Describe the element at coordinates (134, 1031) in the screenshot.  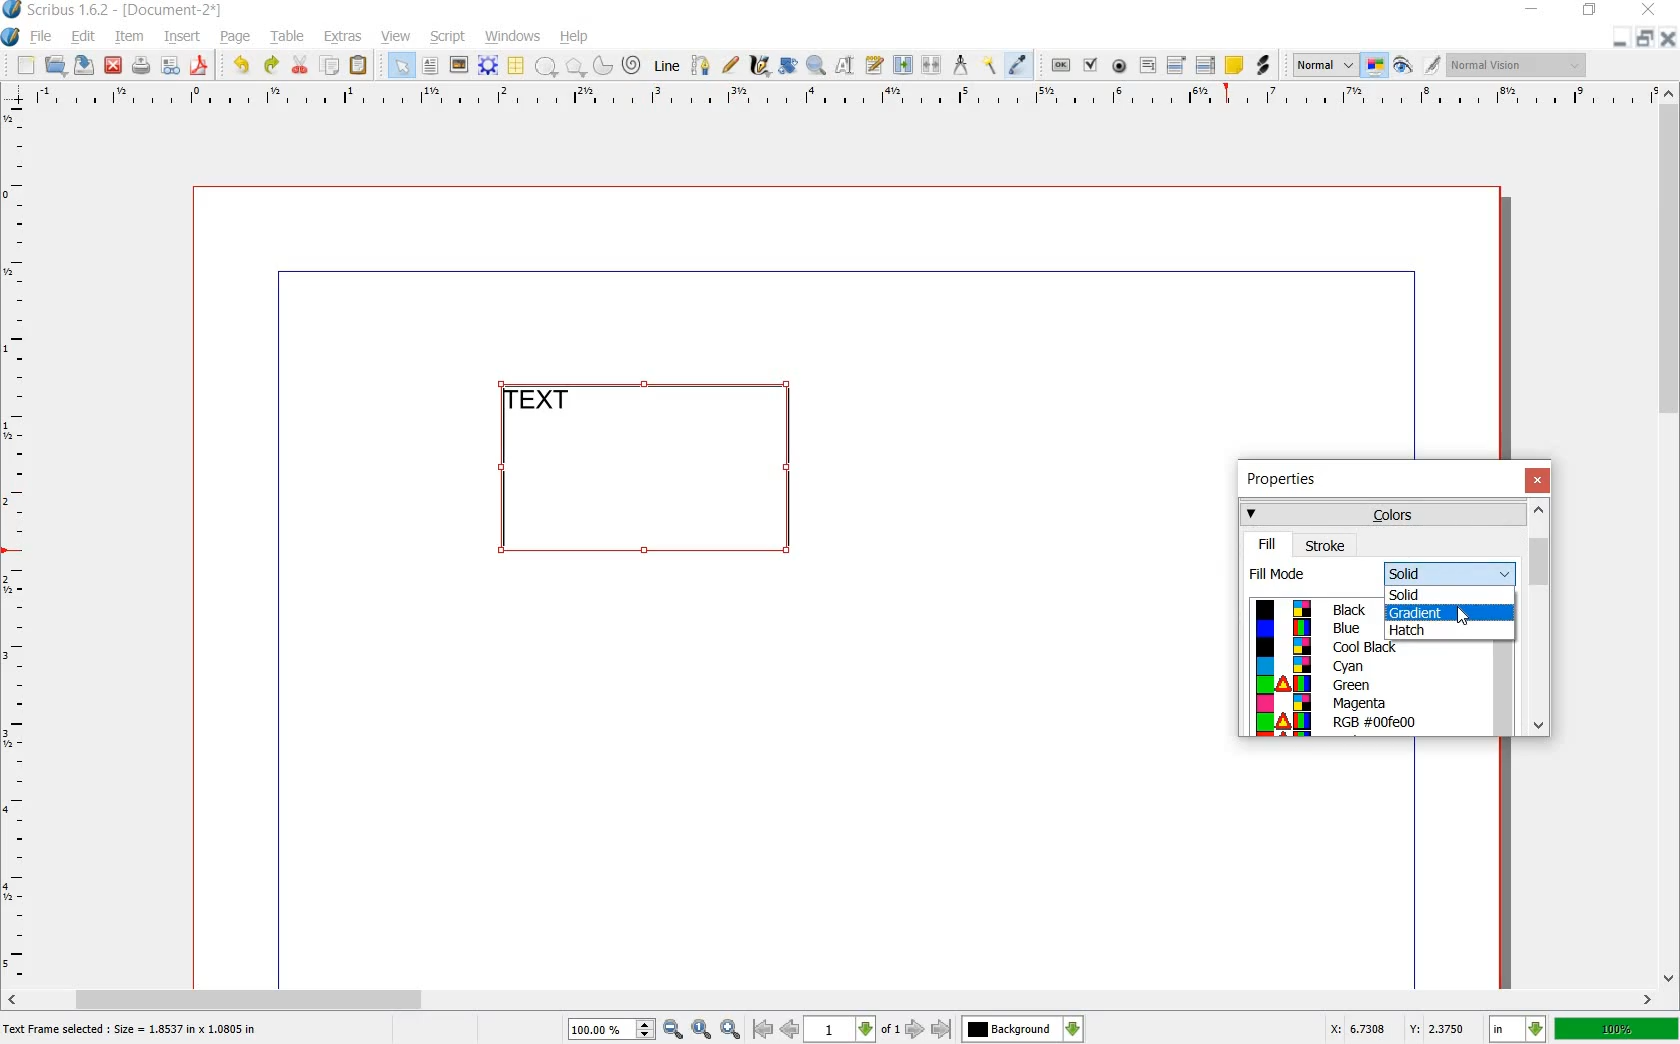
I see `text frame selected : size = 1.8537 in x 1.0805 in` at that location.